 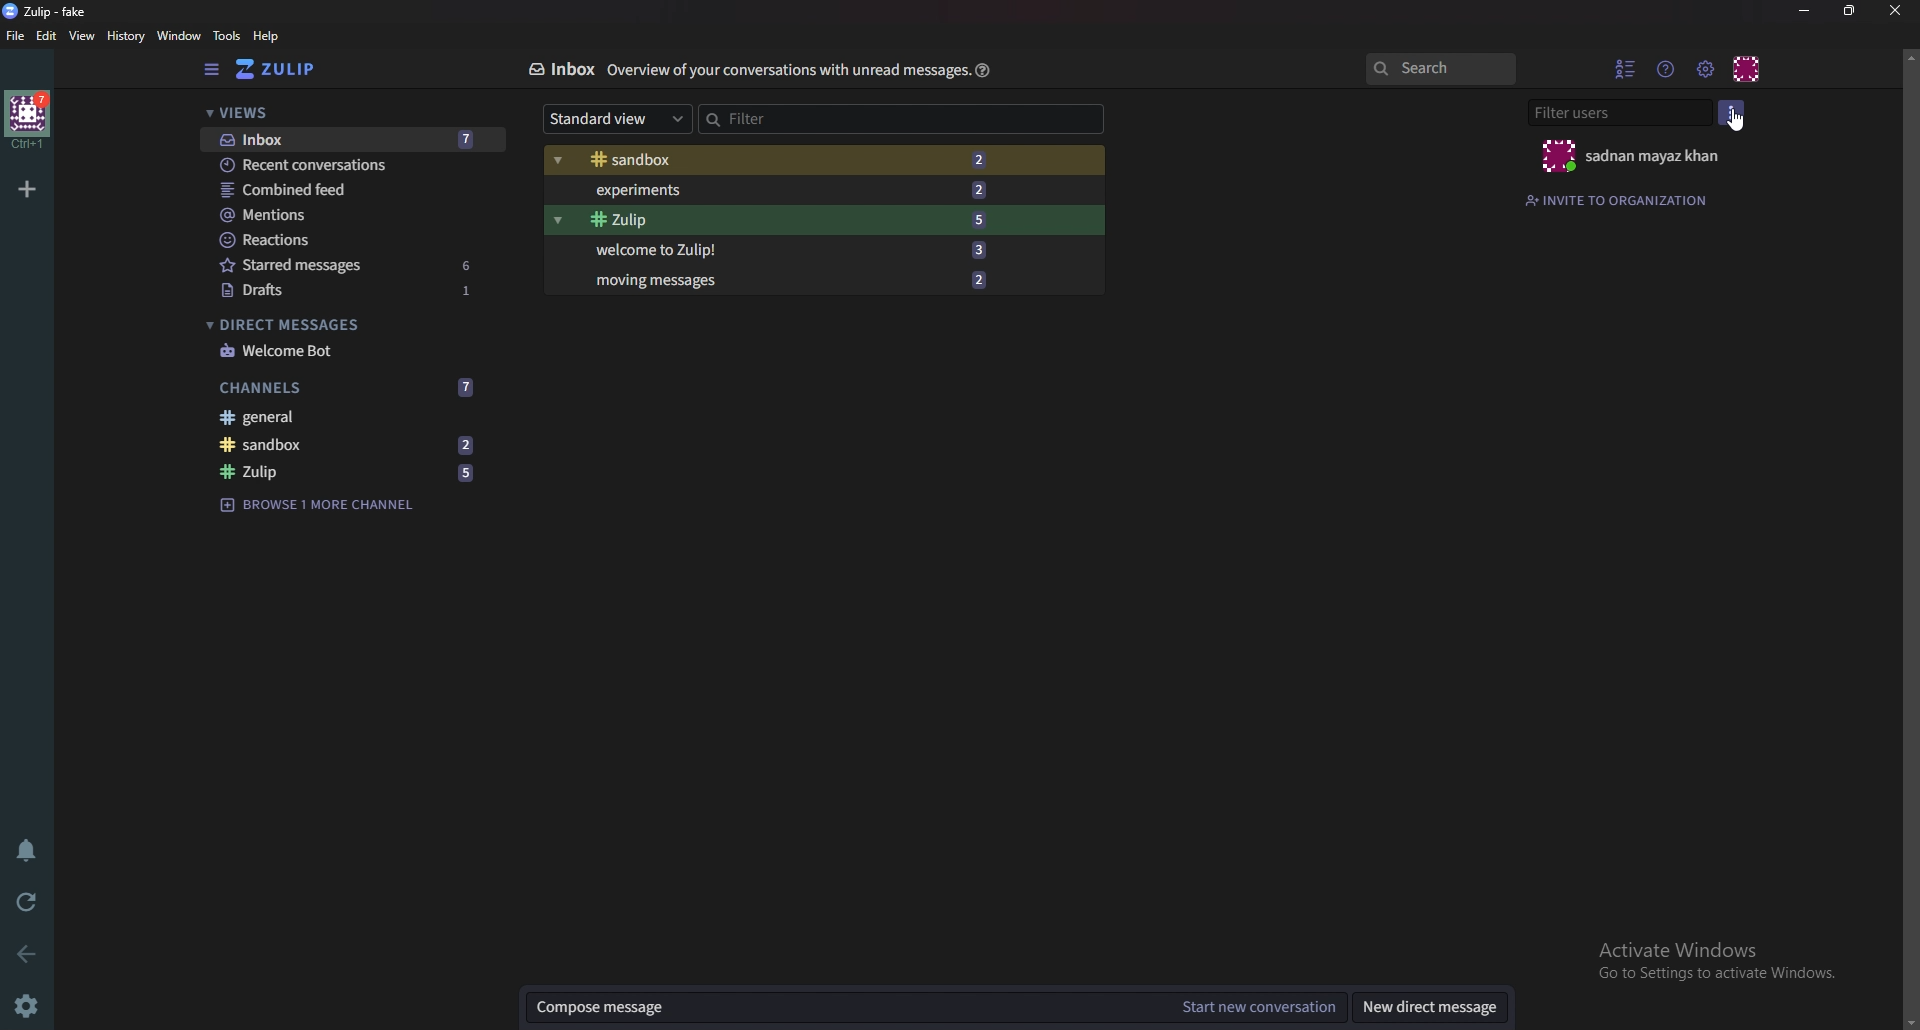 What do you see at coordinates (1440, 69) in the screenshot?
I see `Search` at bounding box center [1440, 69].